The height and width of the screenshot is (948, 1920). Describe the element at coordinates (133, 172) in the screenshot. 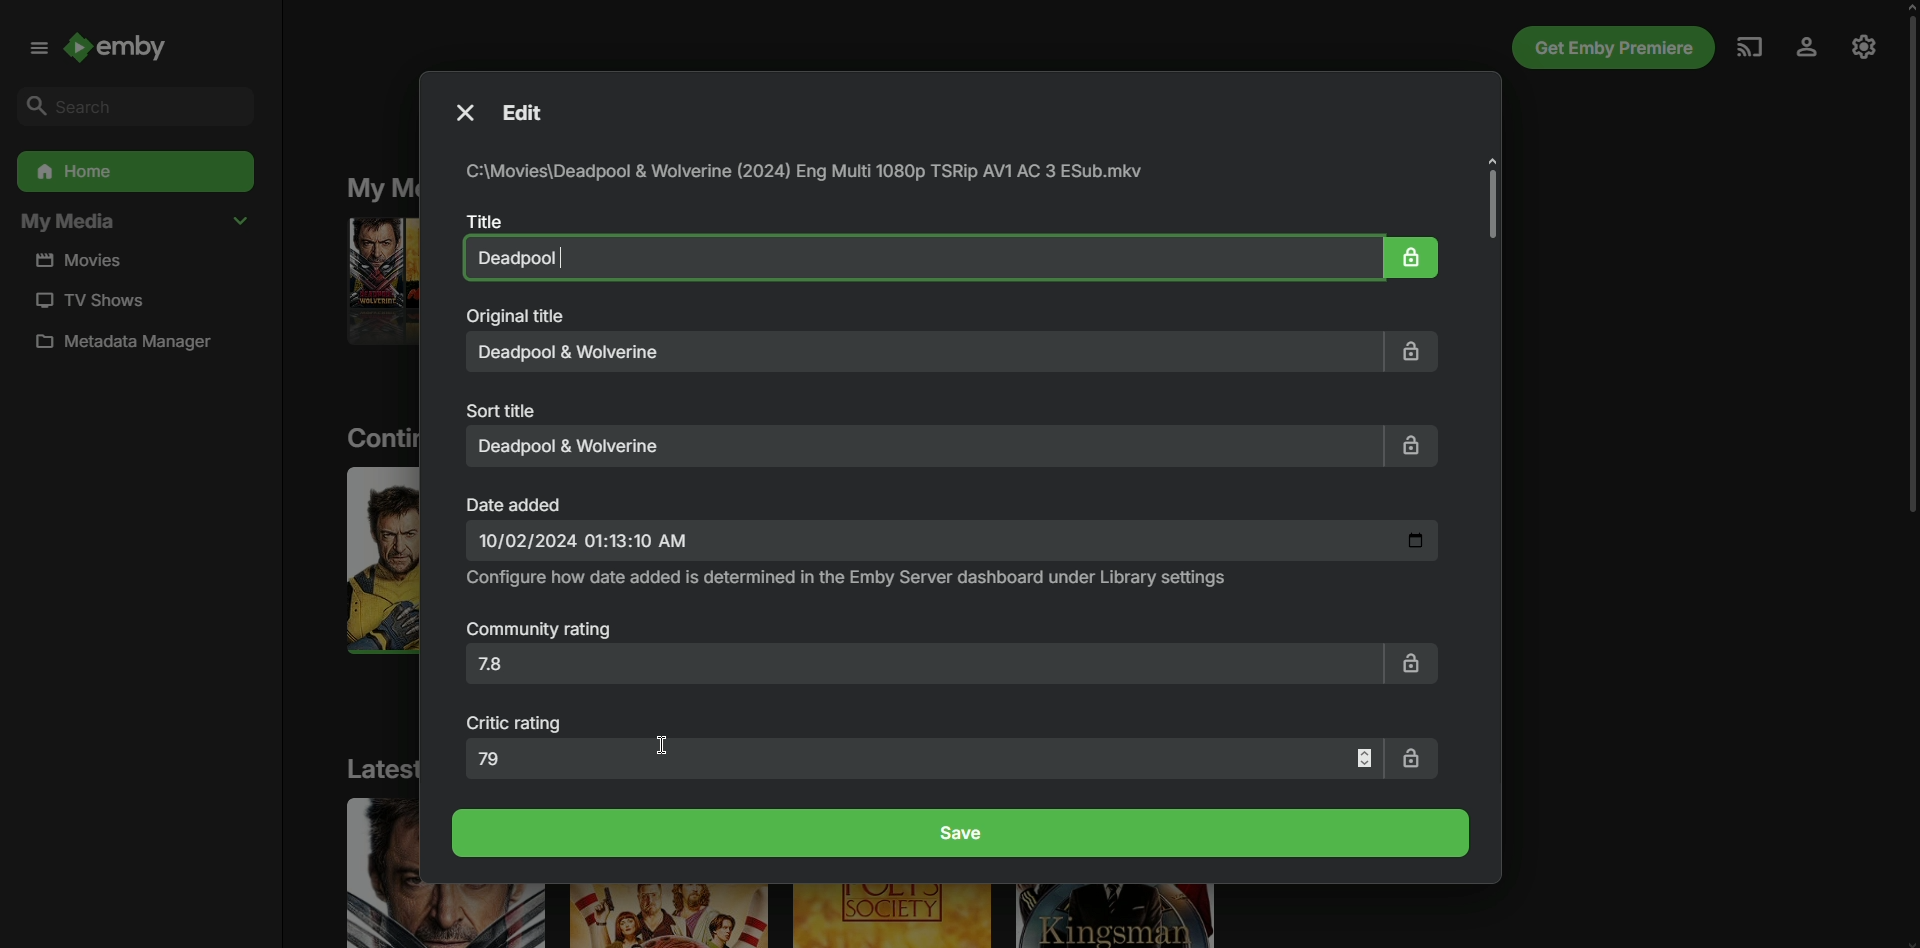

I see `Home` at that location.